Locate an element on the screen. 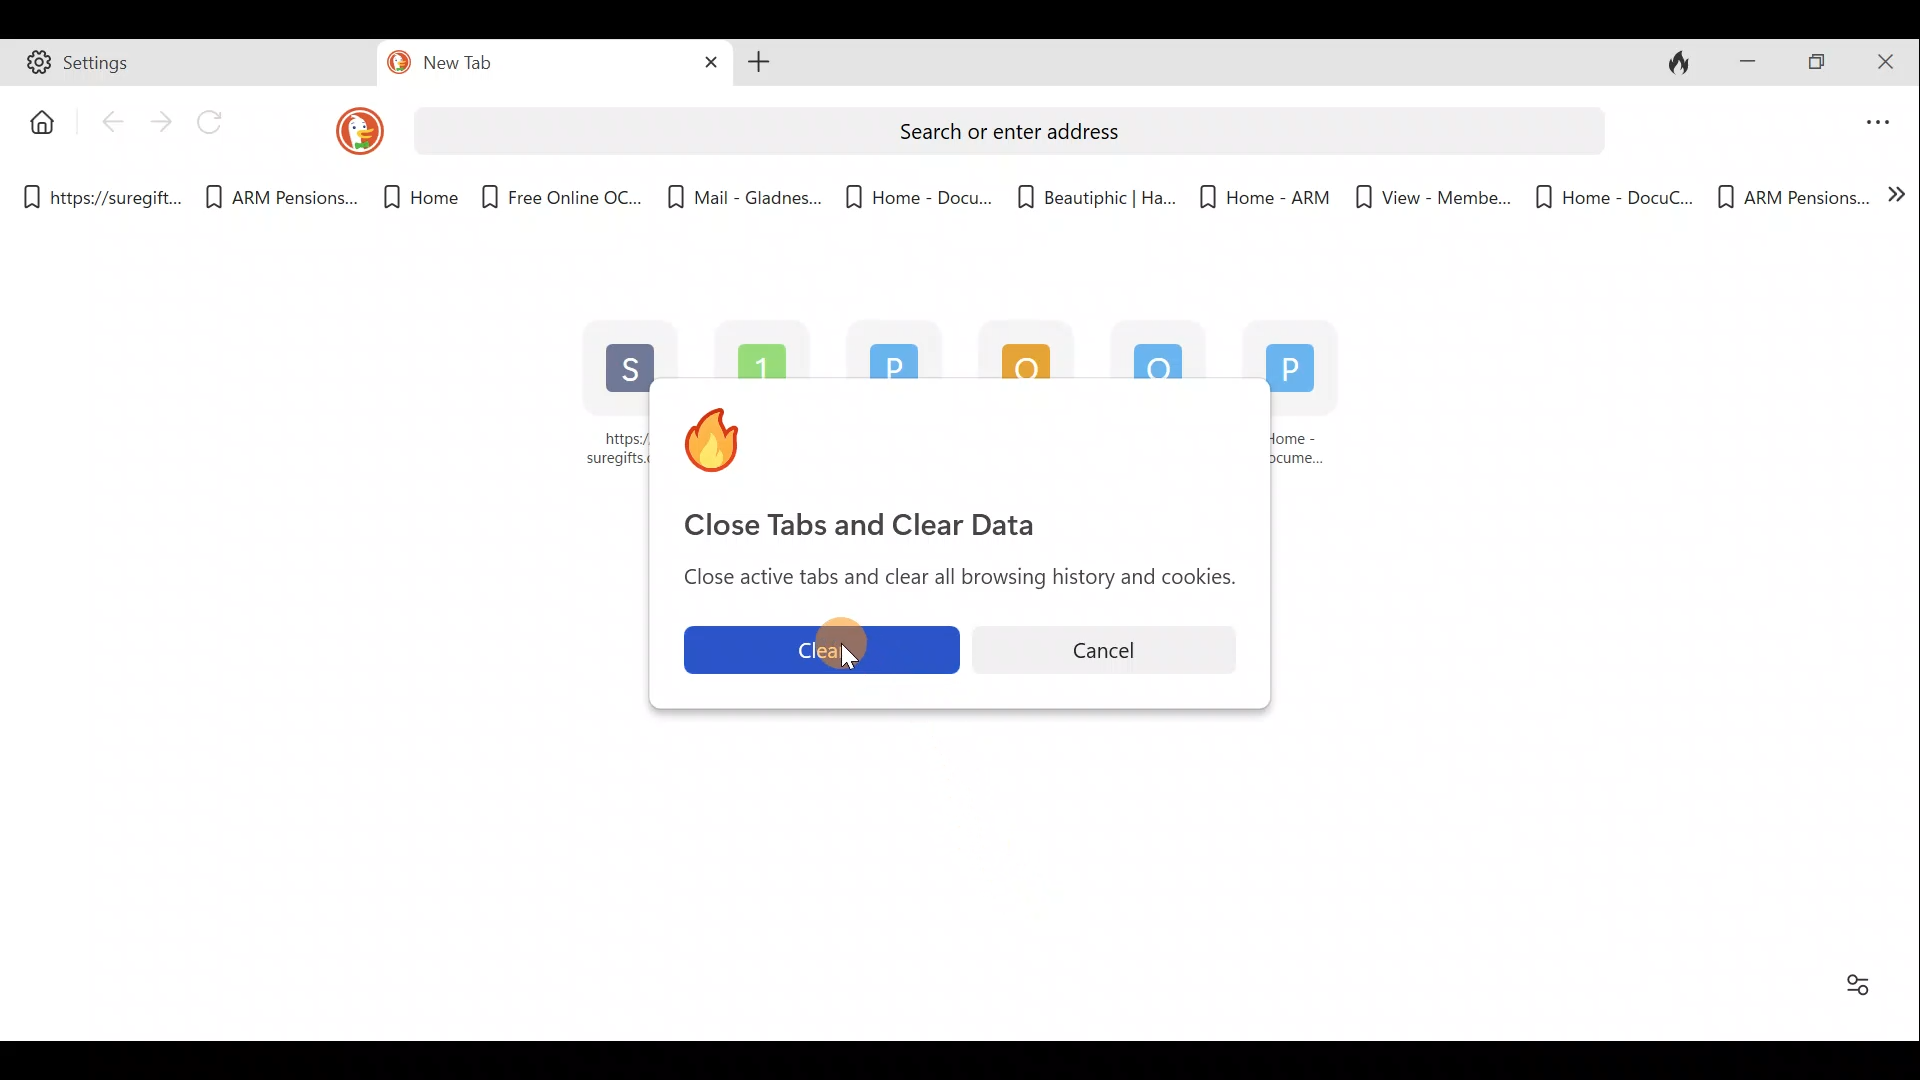 The height and width of the screenshot is (1080, 1920). Mail - Gladnes... is located at coordinates (744, 190).